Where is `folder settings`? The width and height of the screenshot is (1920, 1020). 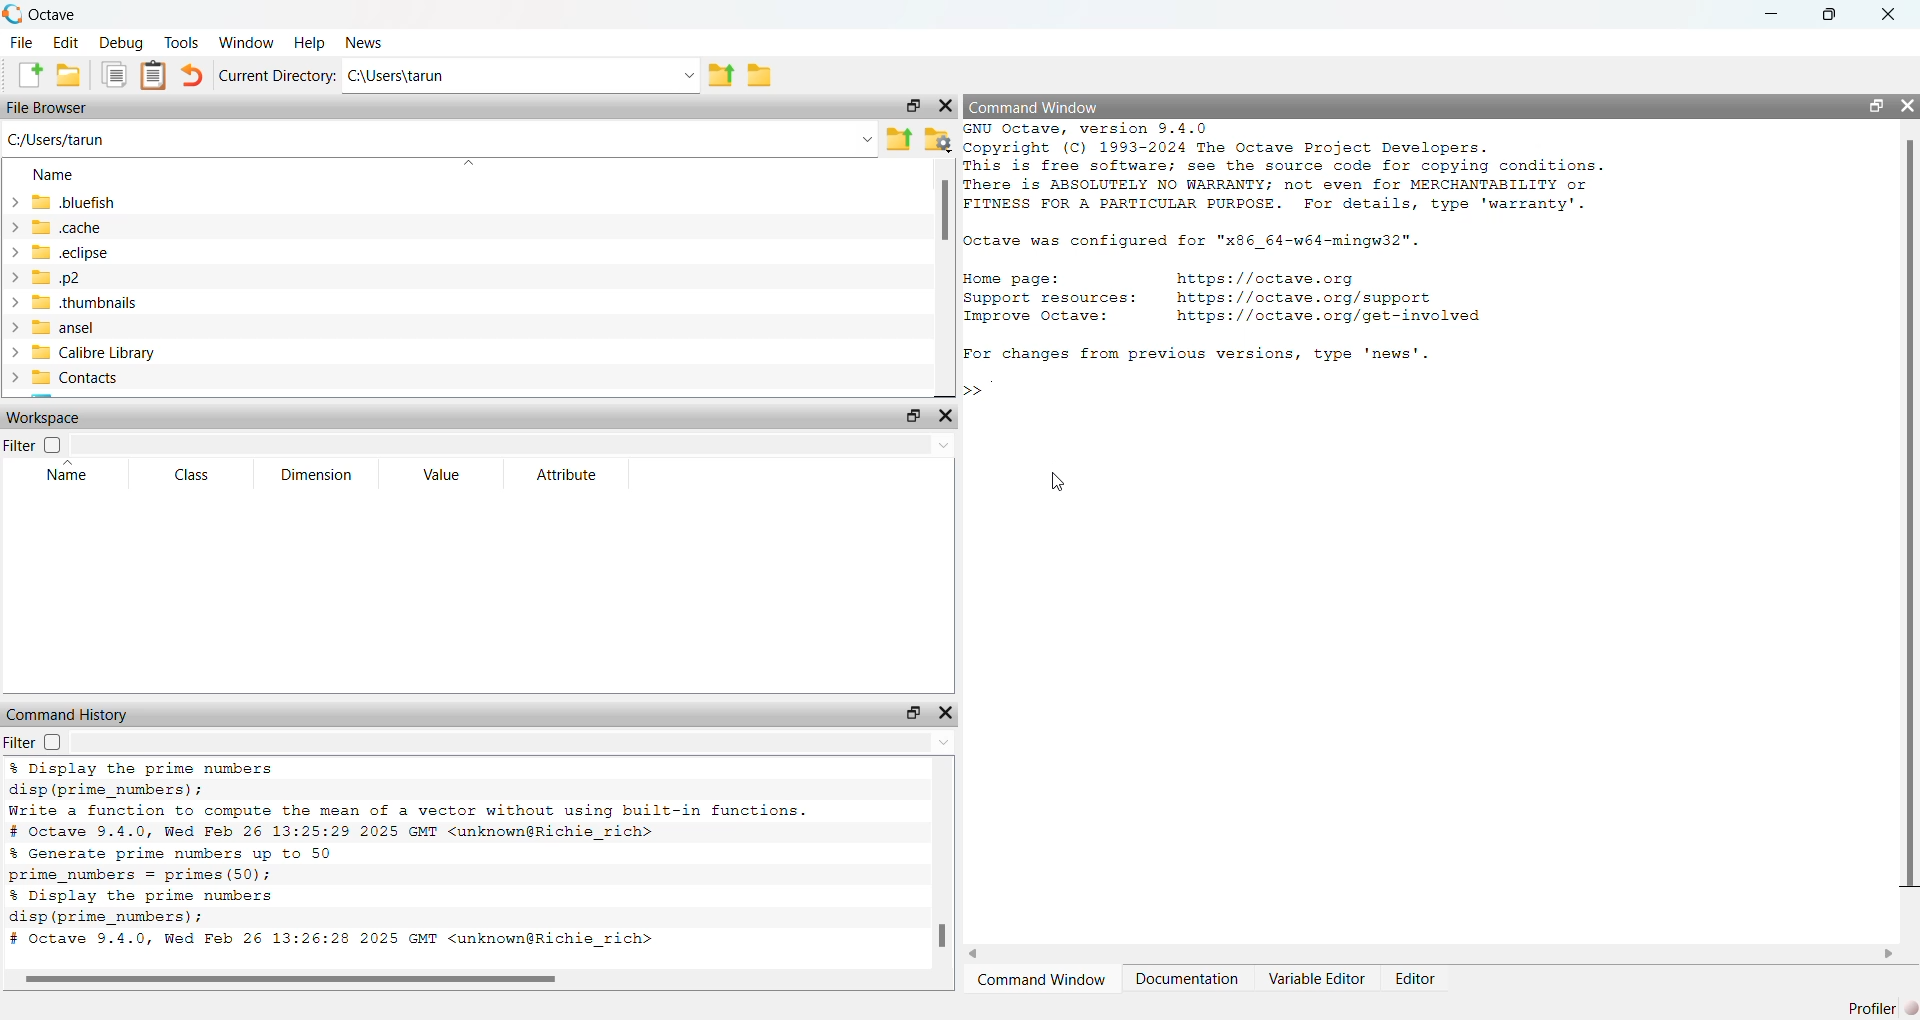 folder settings is located at coordinates (938, 141).